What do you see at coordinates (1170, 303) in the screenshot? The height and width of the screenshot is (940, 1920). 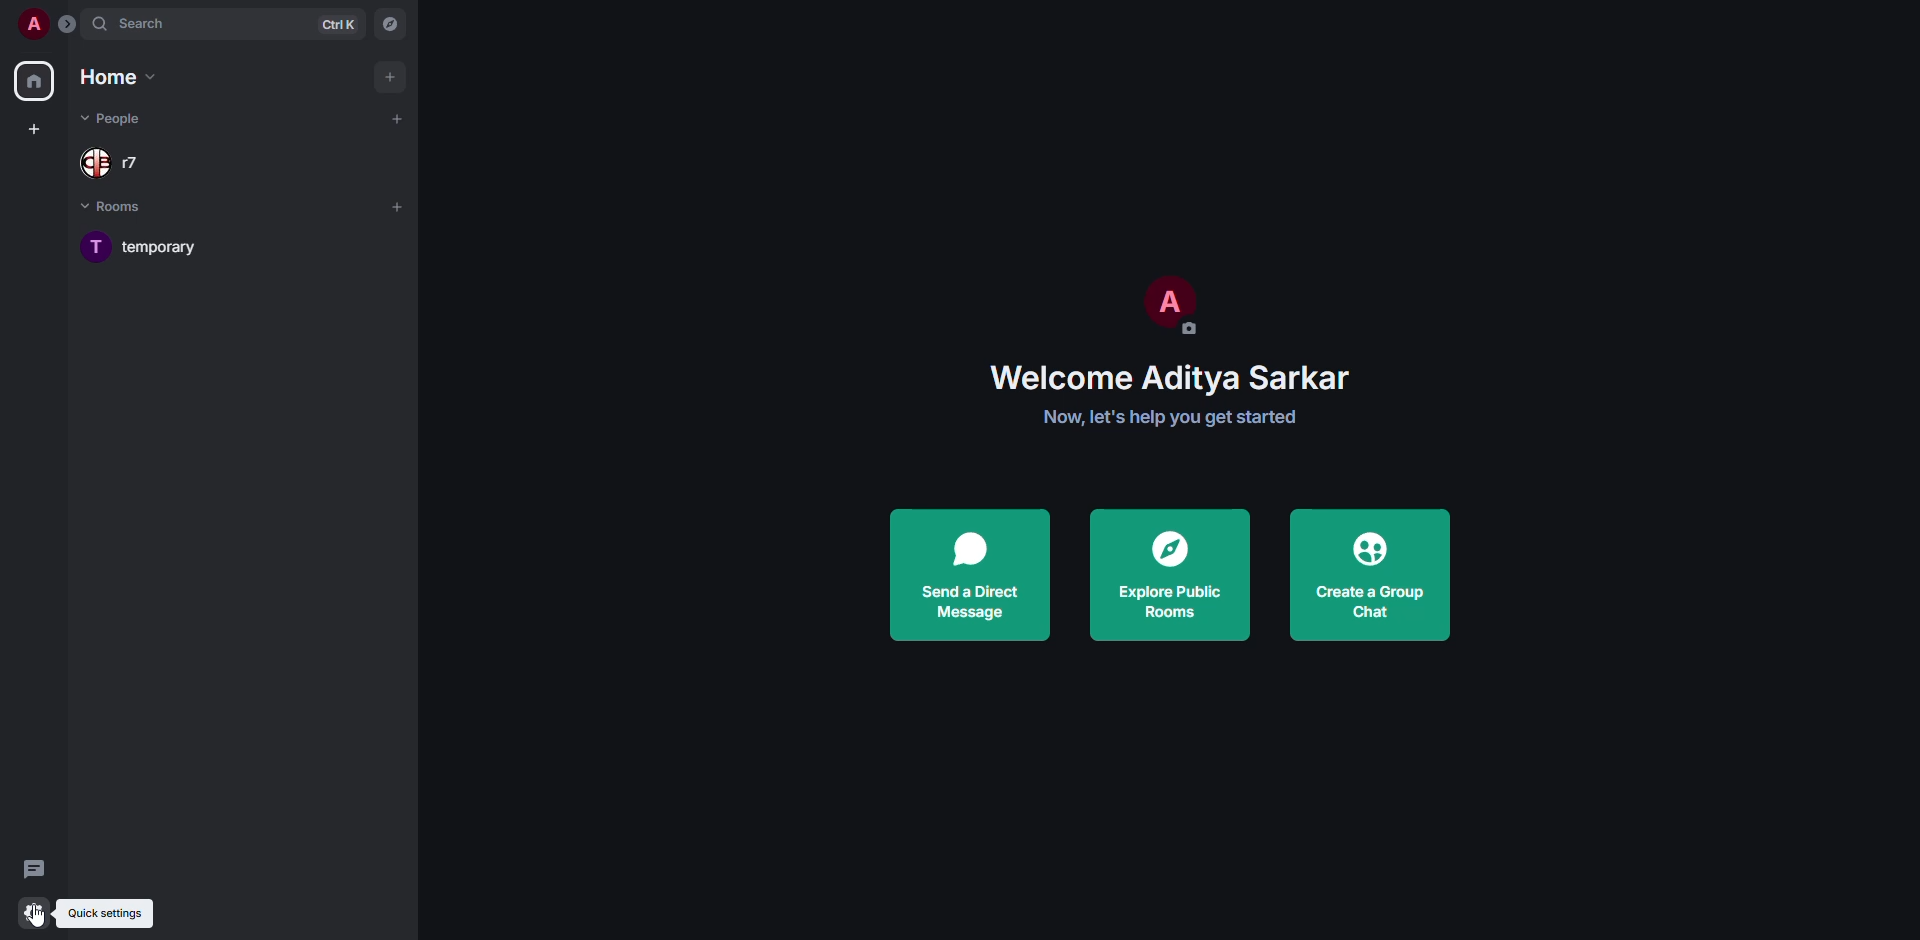 I see `profile pic` at bounding box center [1170, 303].